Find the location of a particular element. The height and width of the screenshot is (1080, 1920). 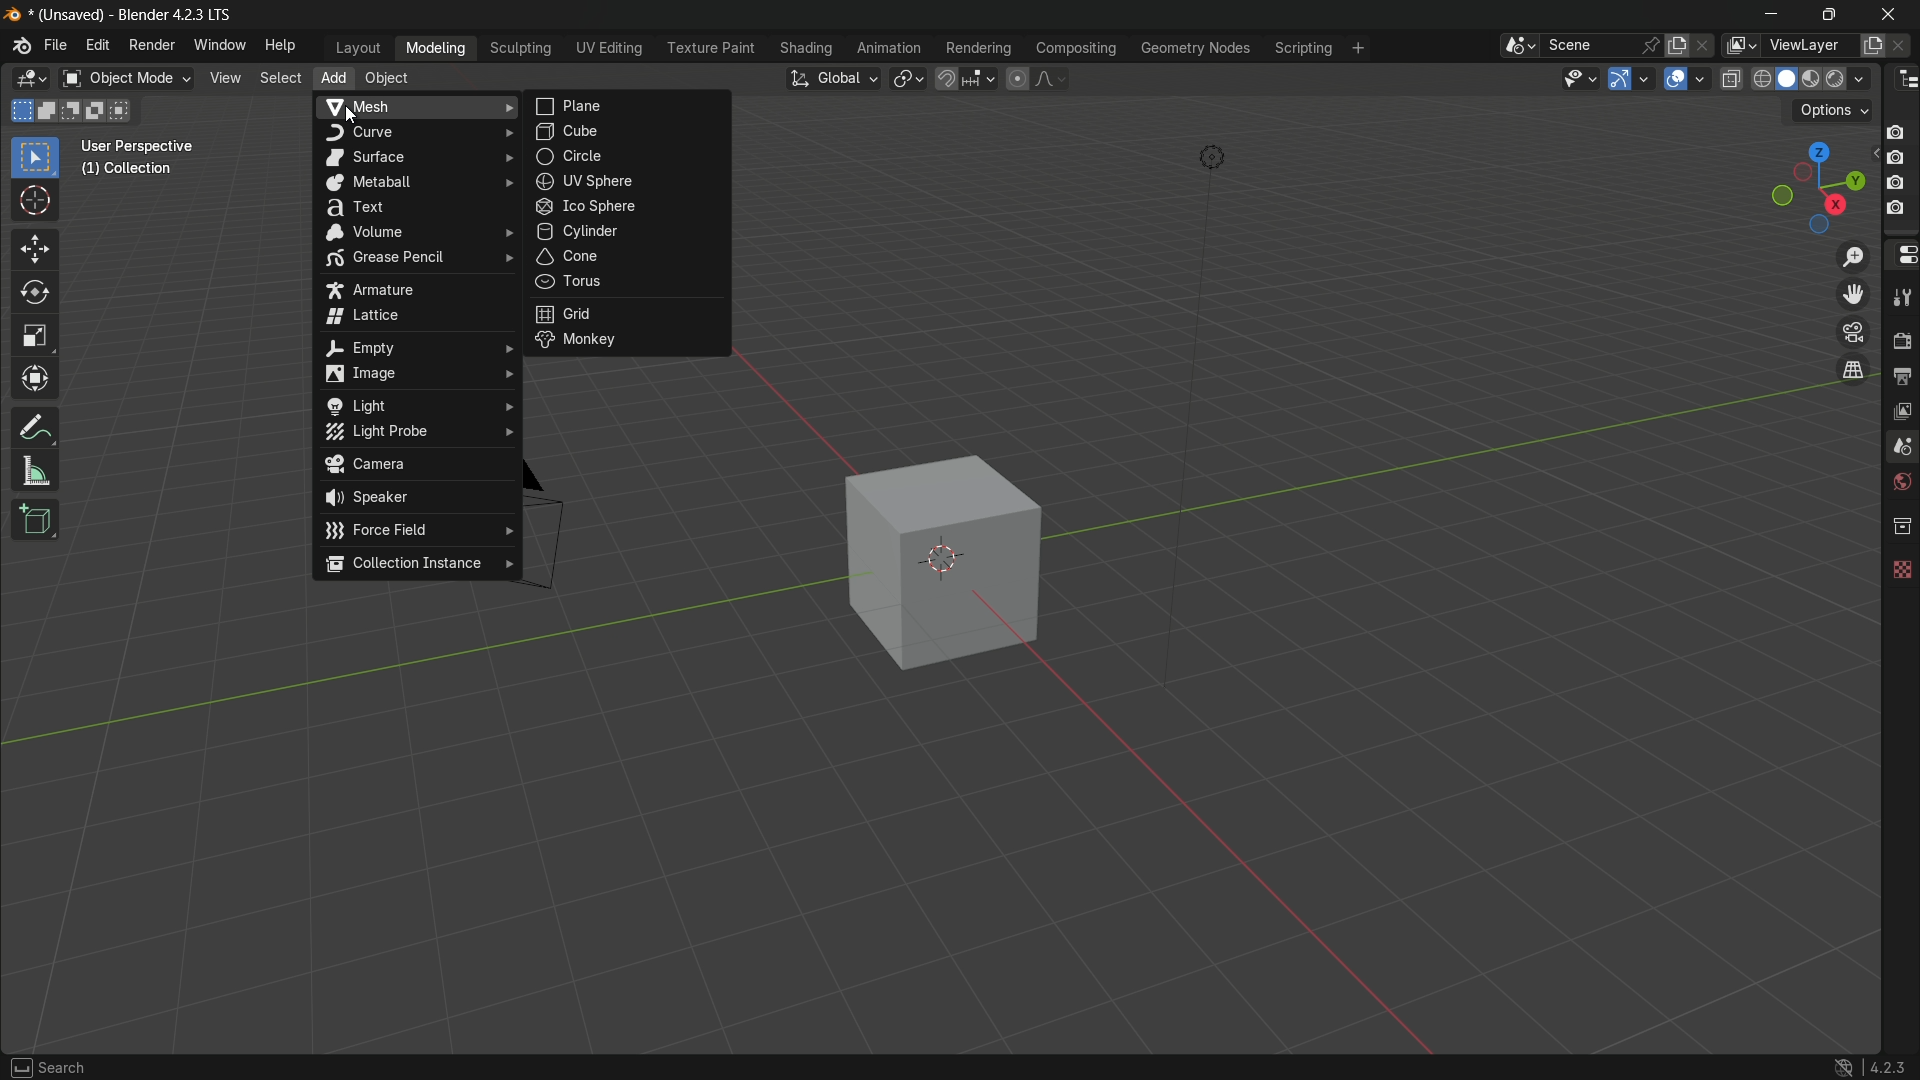

User Perspective (1) Collection is located at coordinates (146, 157).